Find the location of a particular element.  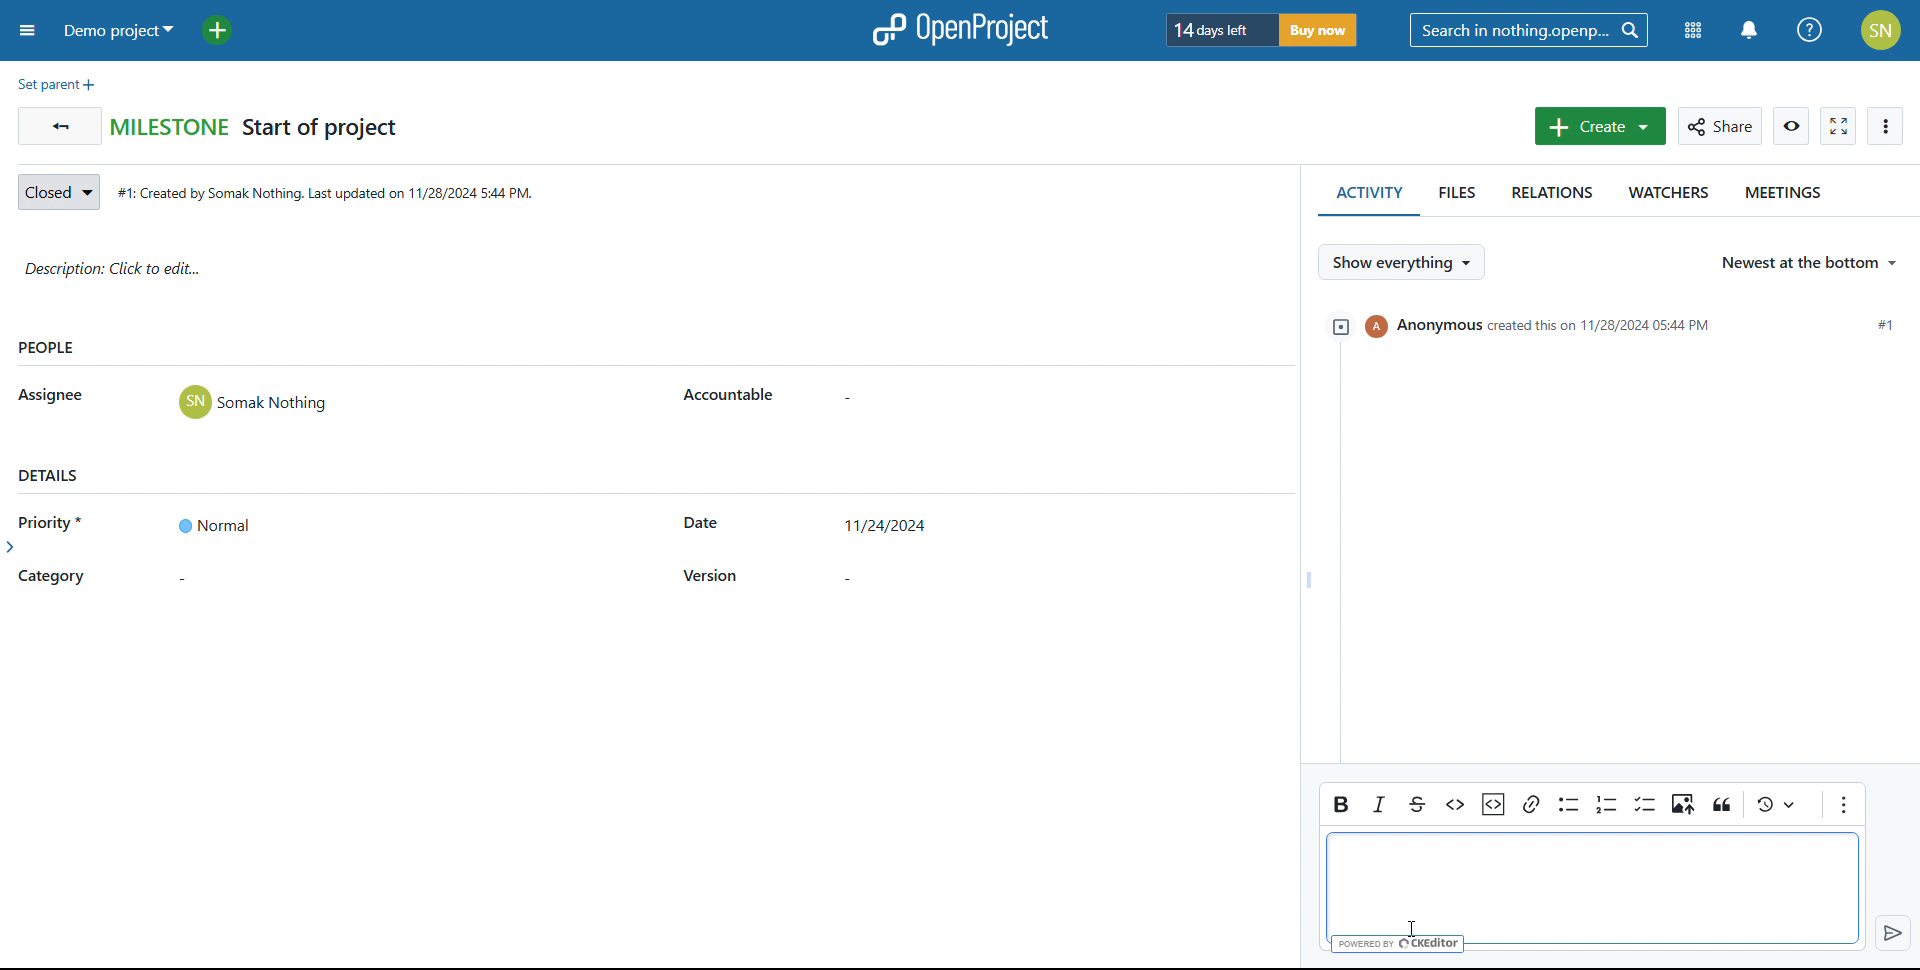

code is located at coordinates (1455, 805).